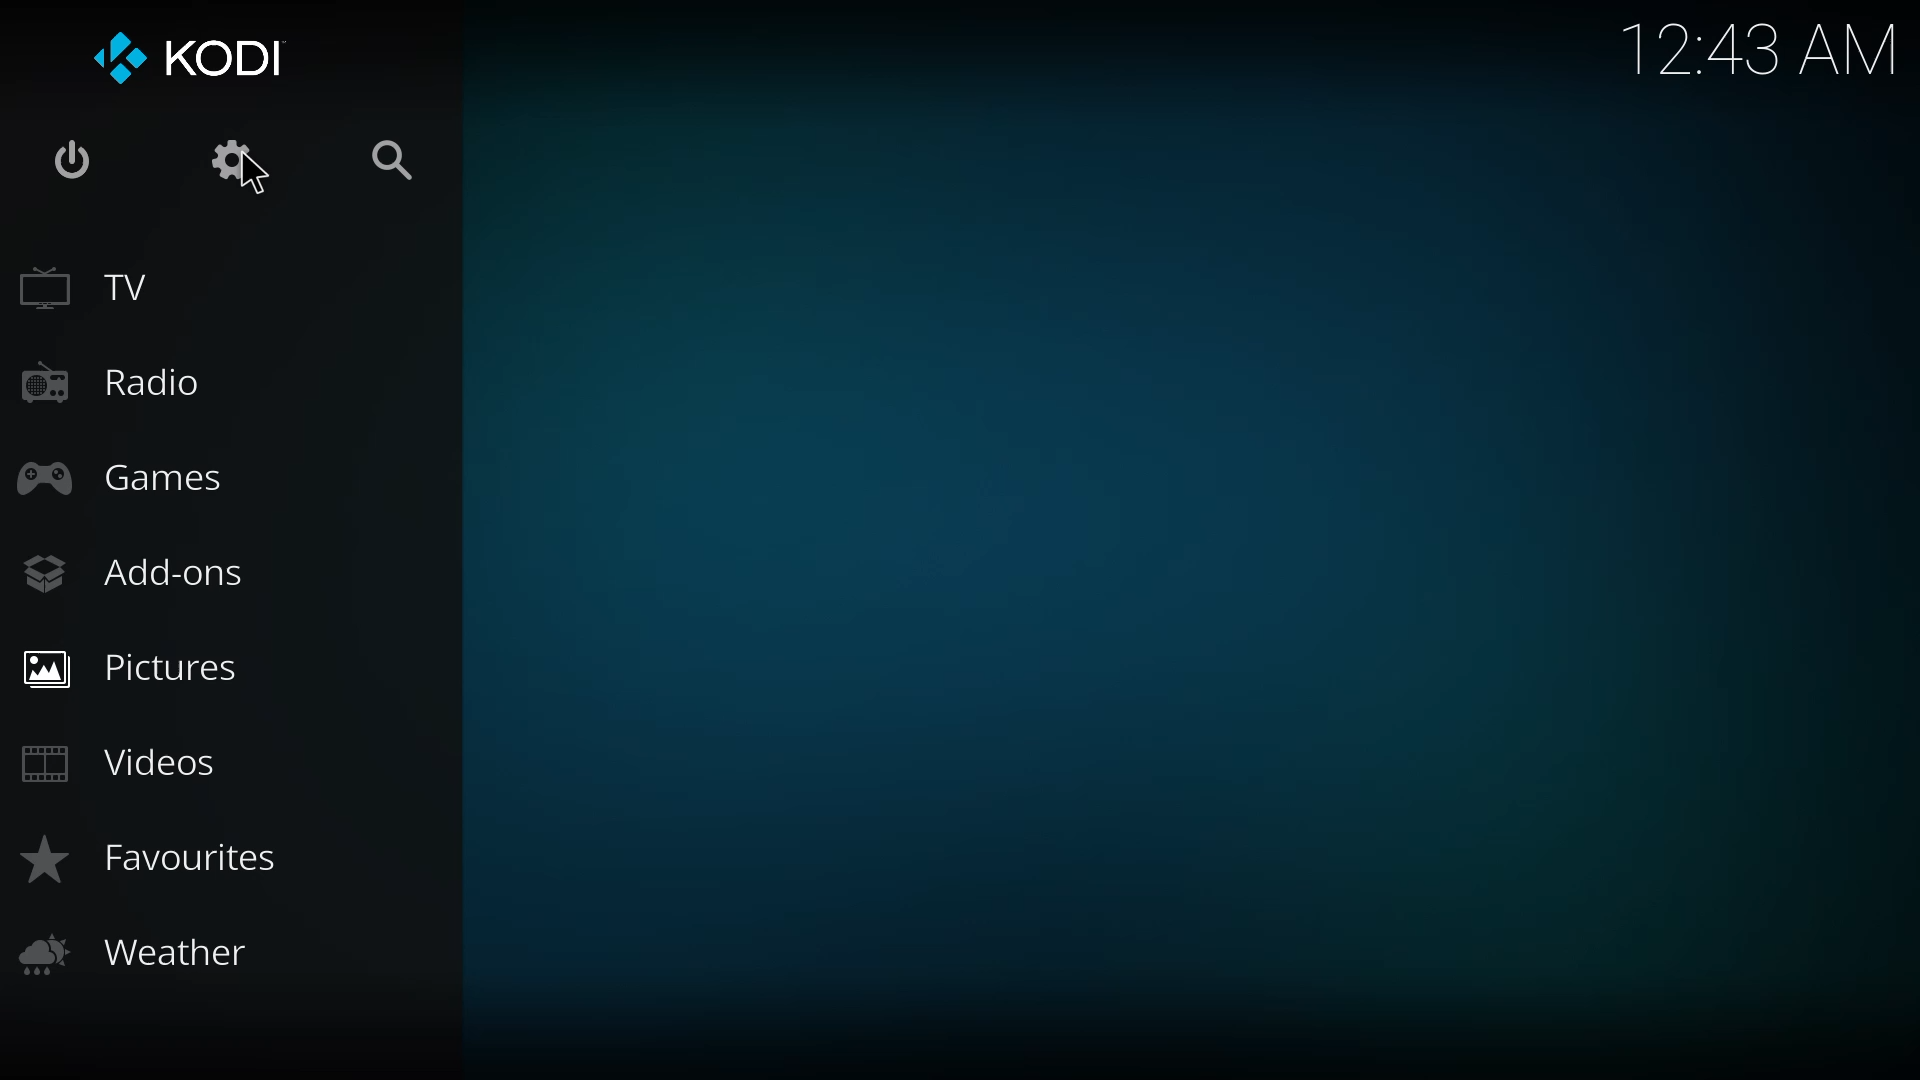  Describe the element at coordinates (127, 479) in the screenshot. I see `games` at that location.